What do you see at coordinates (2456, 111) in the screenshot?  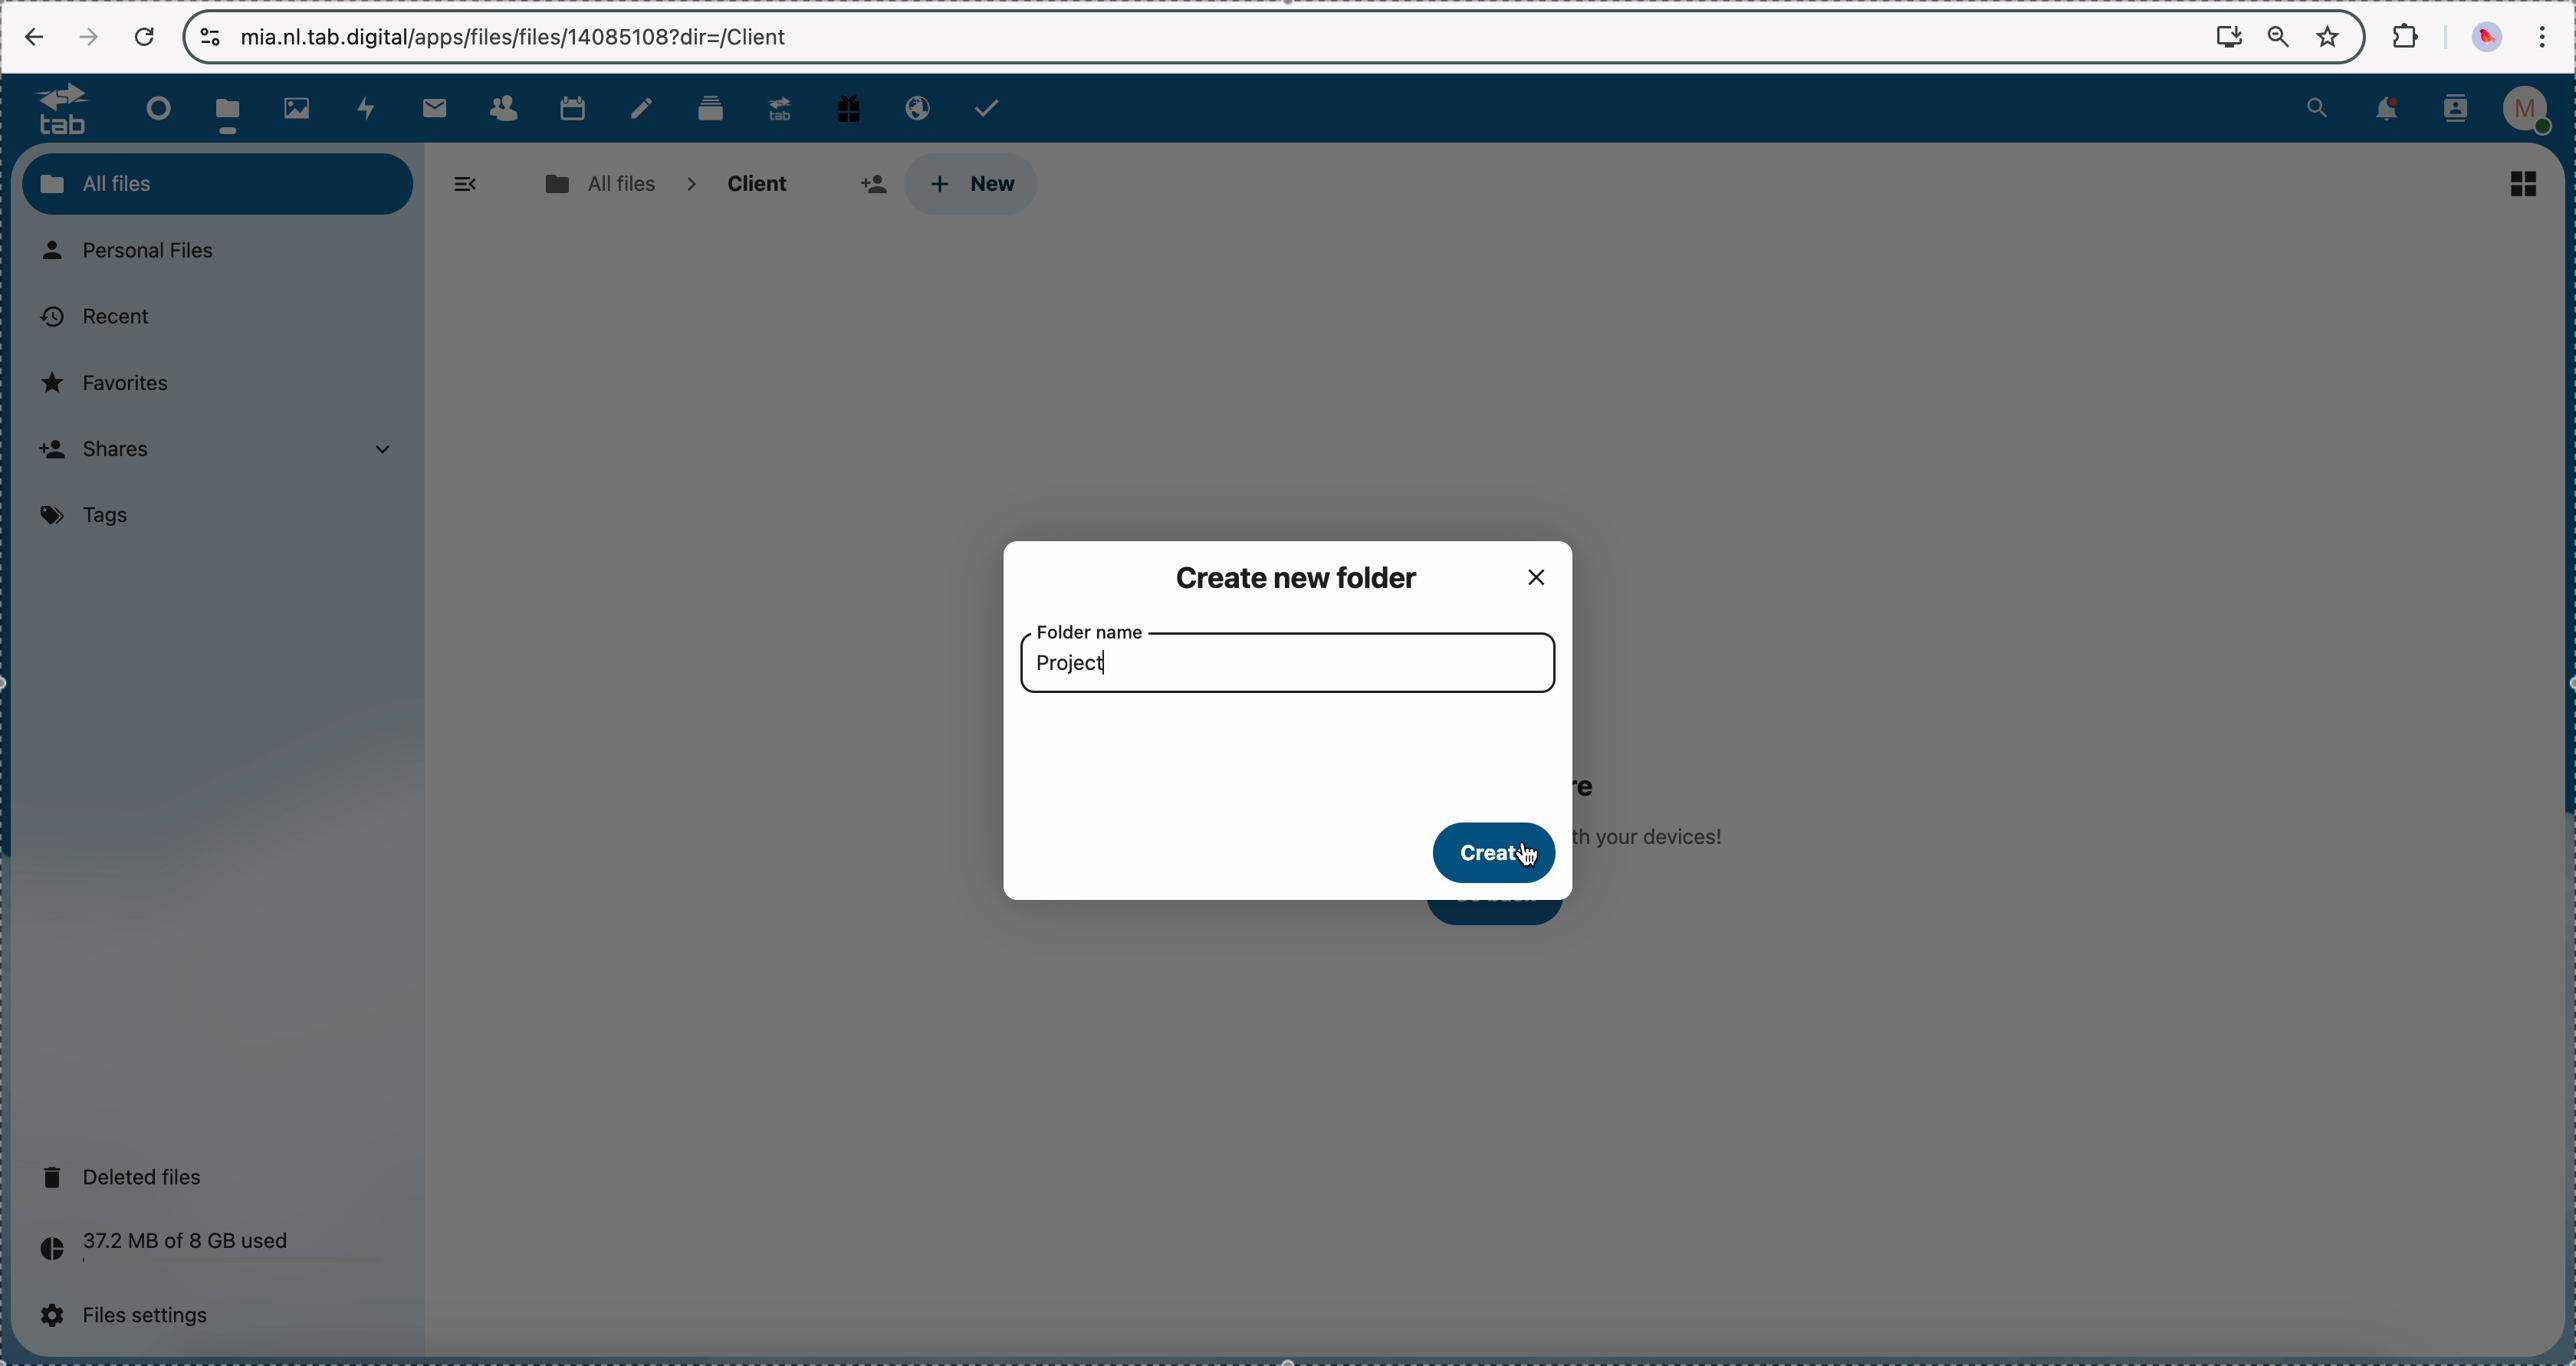 I see `contacts` at bounding box center [2456, 111].